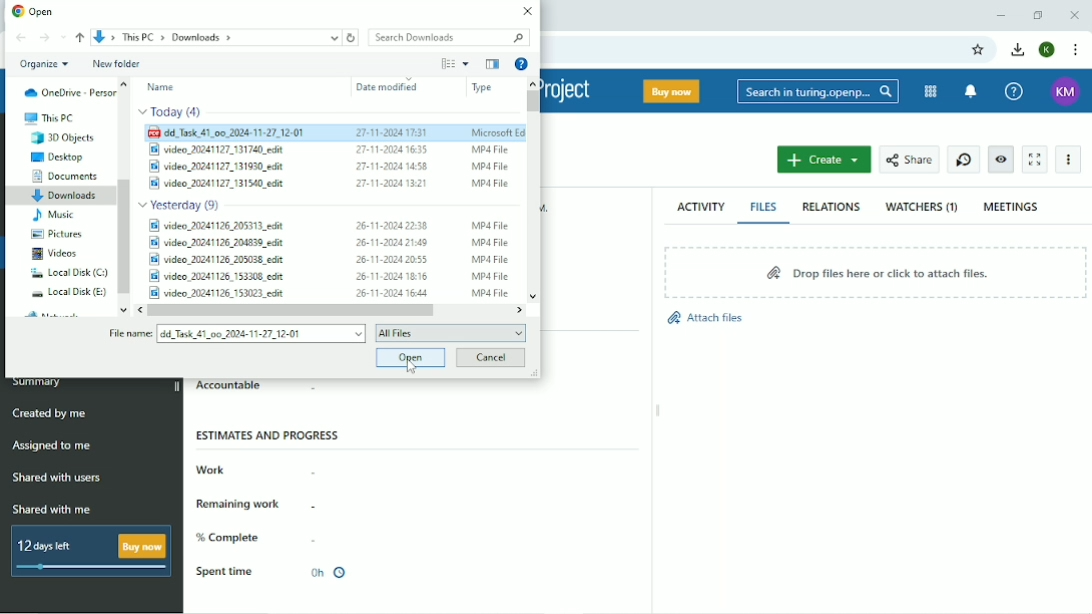 The image size is (1092, 614). I want to click on Video file, so click(327, 260).